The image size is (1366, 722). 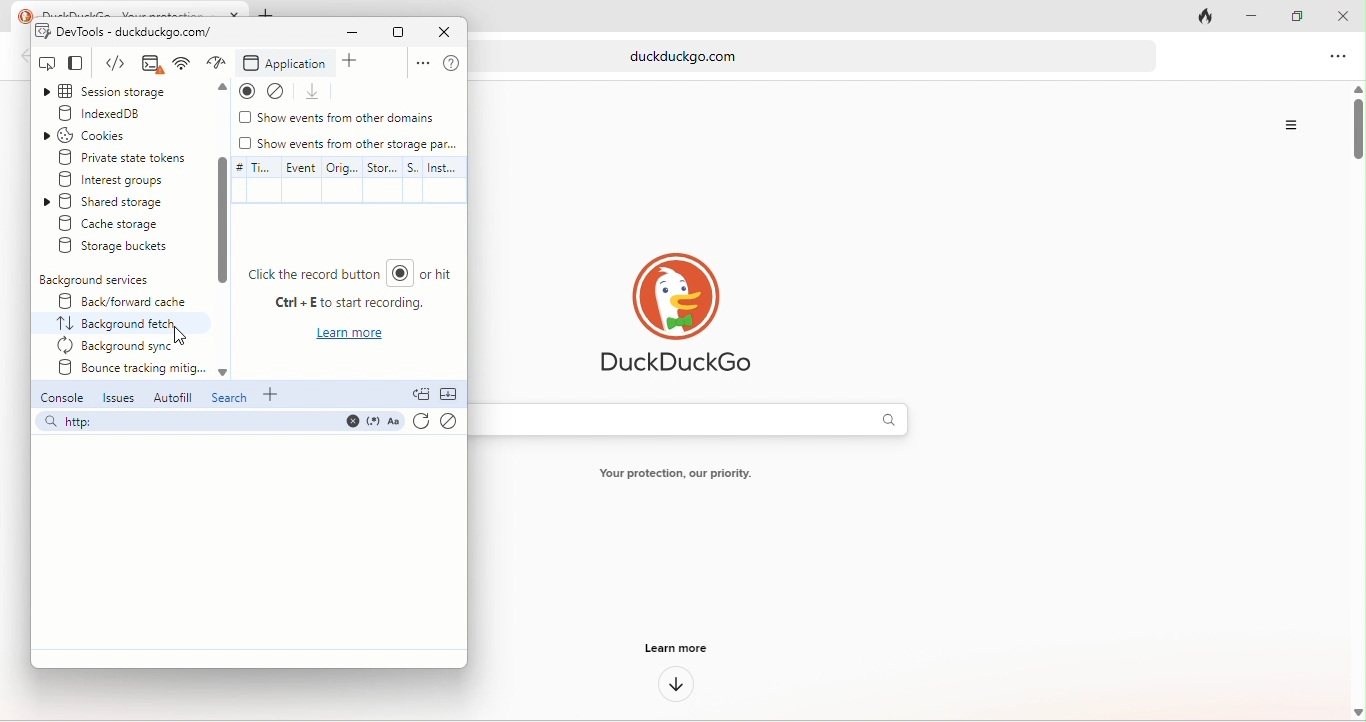 I want to click on inspect, so click(x=47, y=64).